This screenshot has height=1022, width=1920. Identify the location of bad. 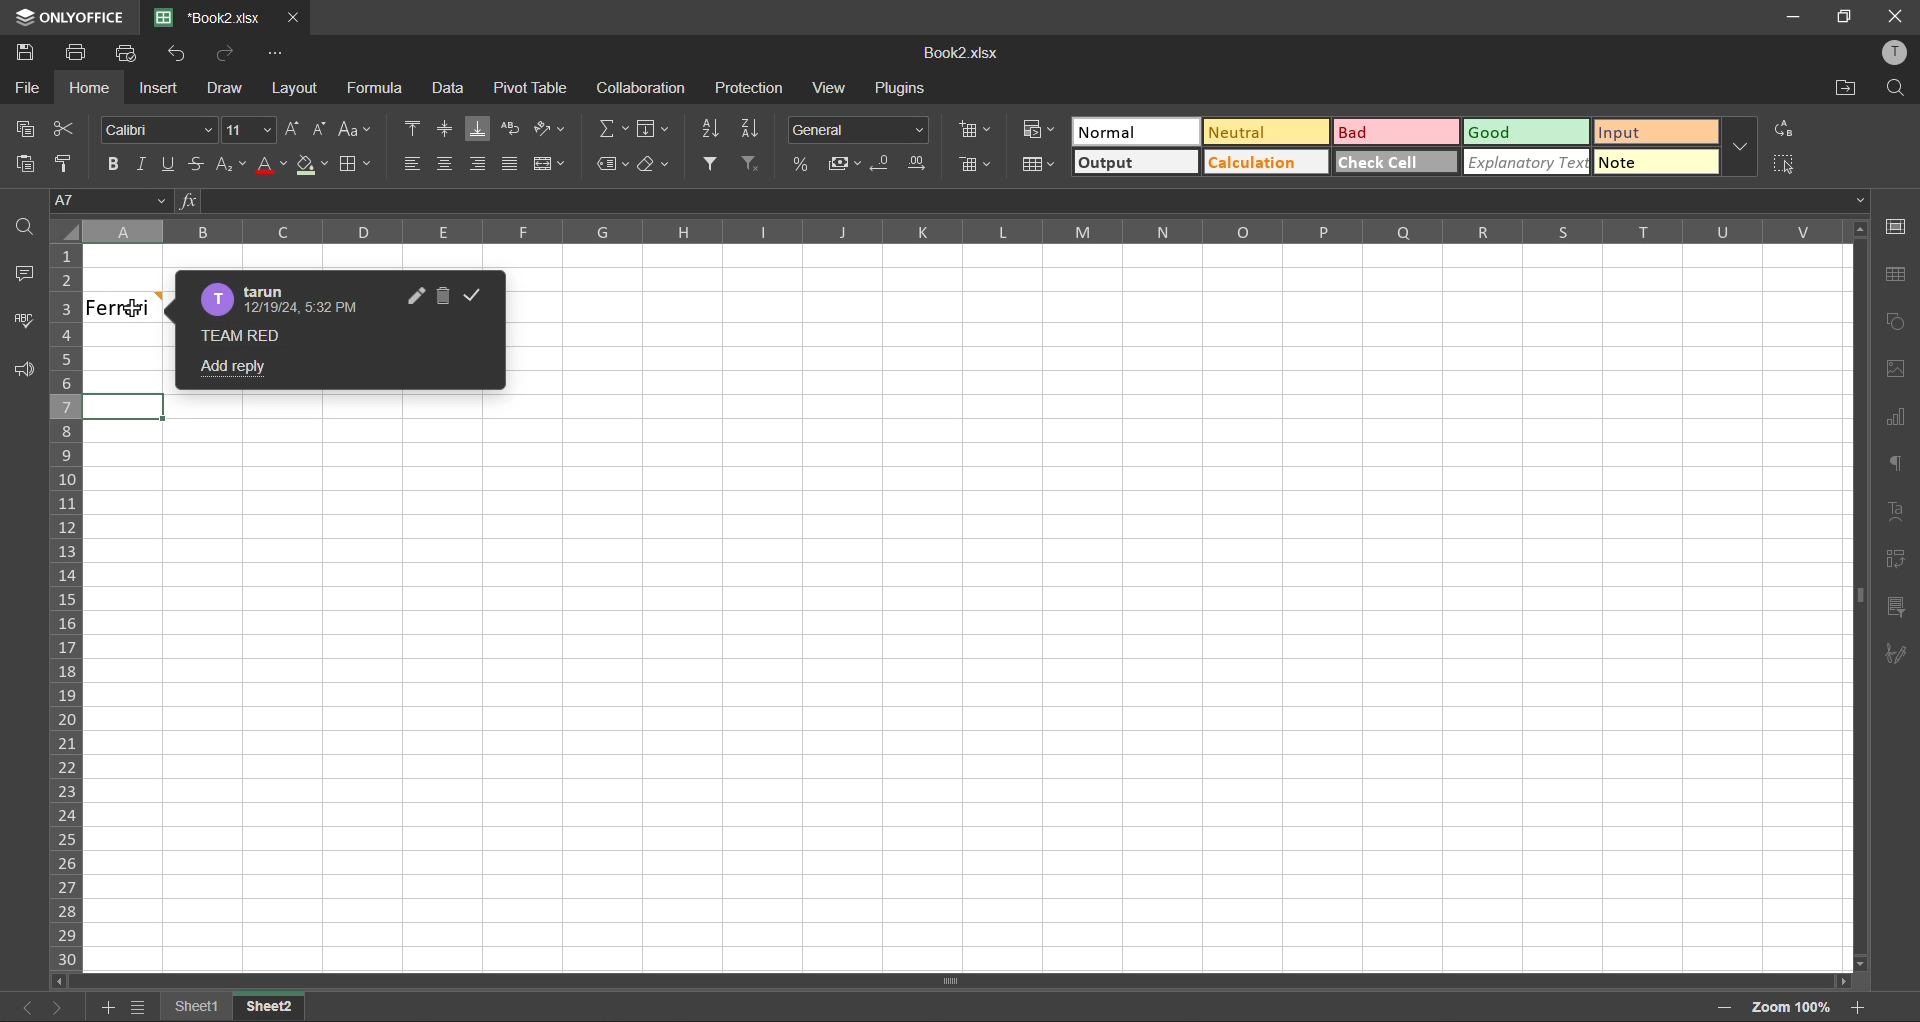
(1397, 133).